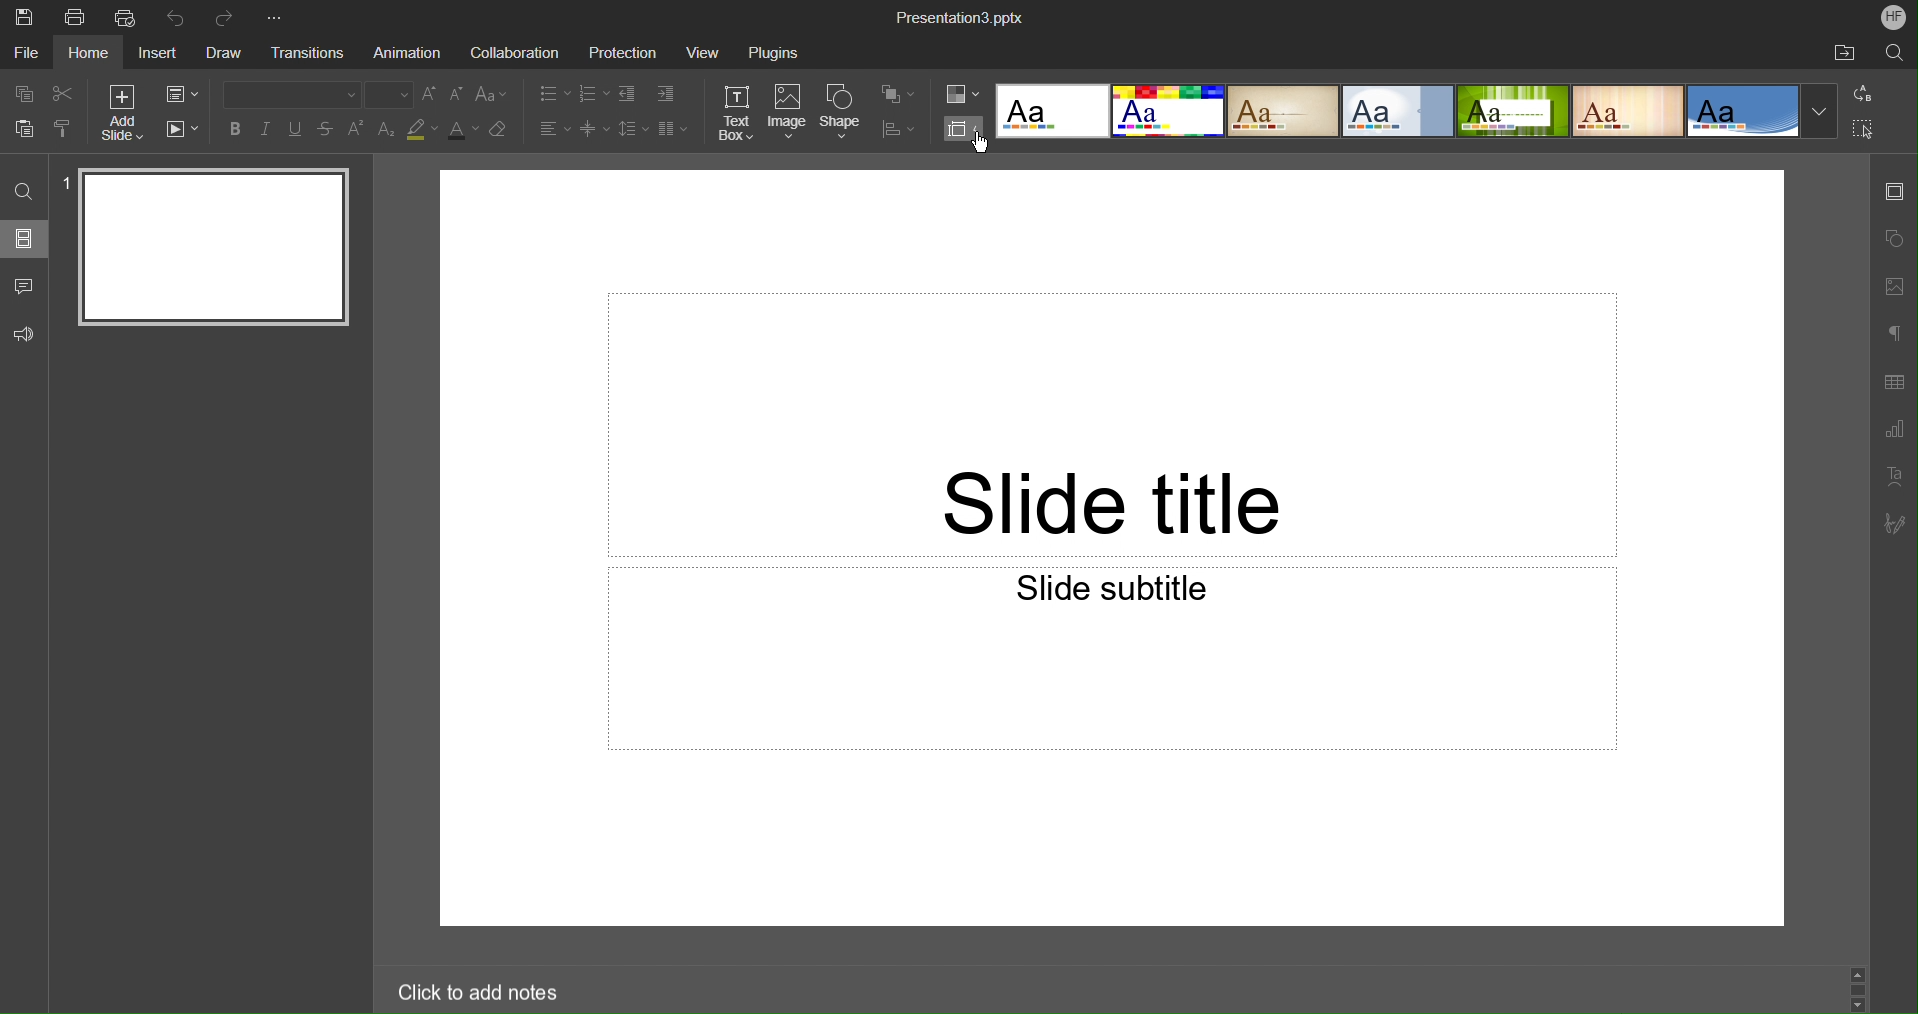 The height and width of the screenshot is (1014, 1918). What do you see at coordinates (592, 129) in the screenshot?
I see `Decrease Spacing` at bounding box center [592, 129].